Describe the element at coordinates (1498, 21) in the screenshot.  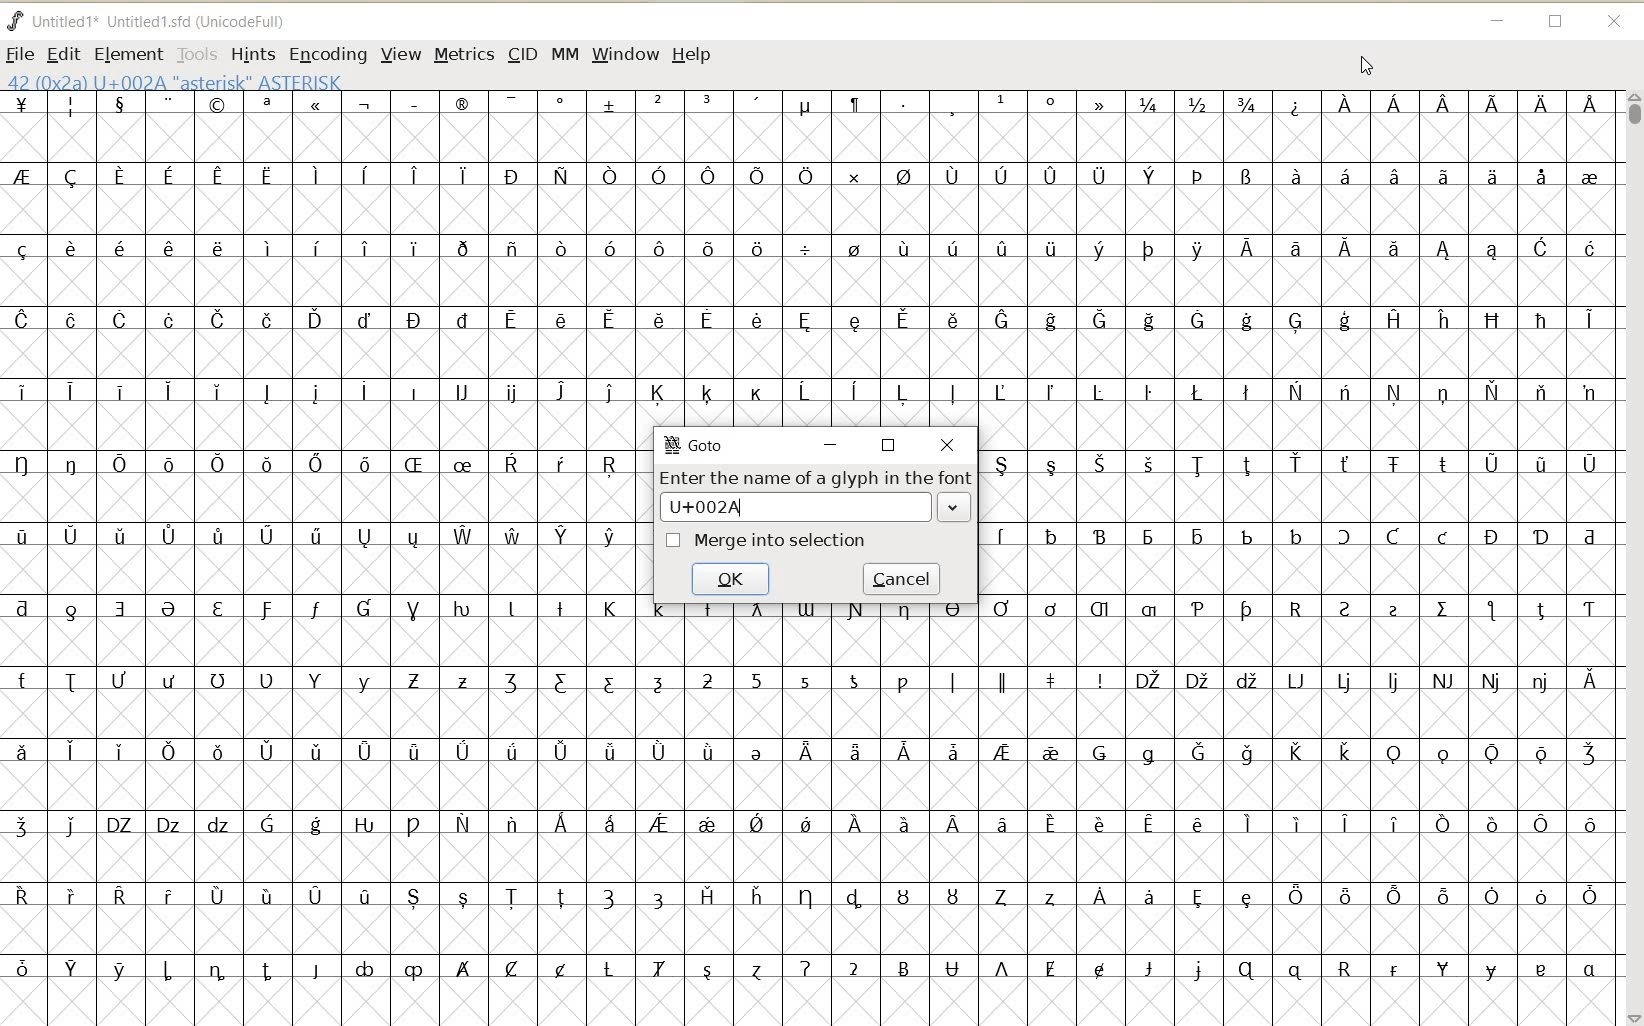
I see `MINIMIZE` at that location.